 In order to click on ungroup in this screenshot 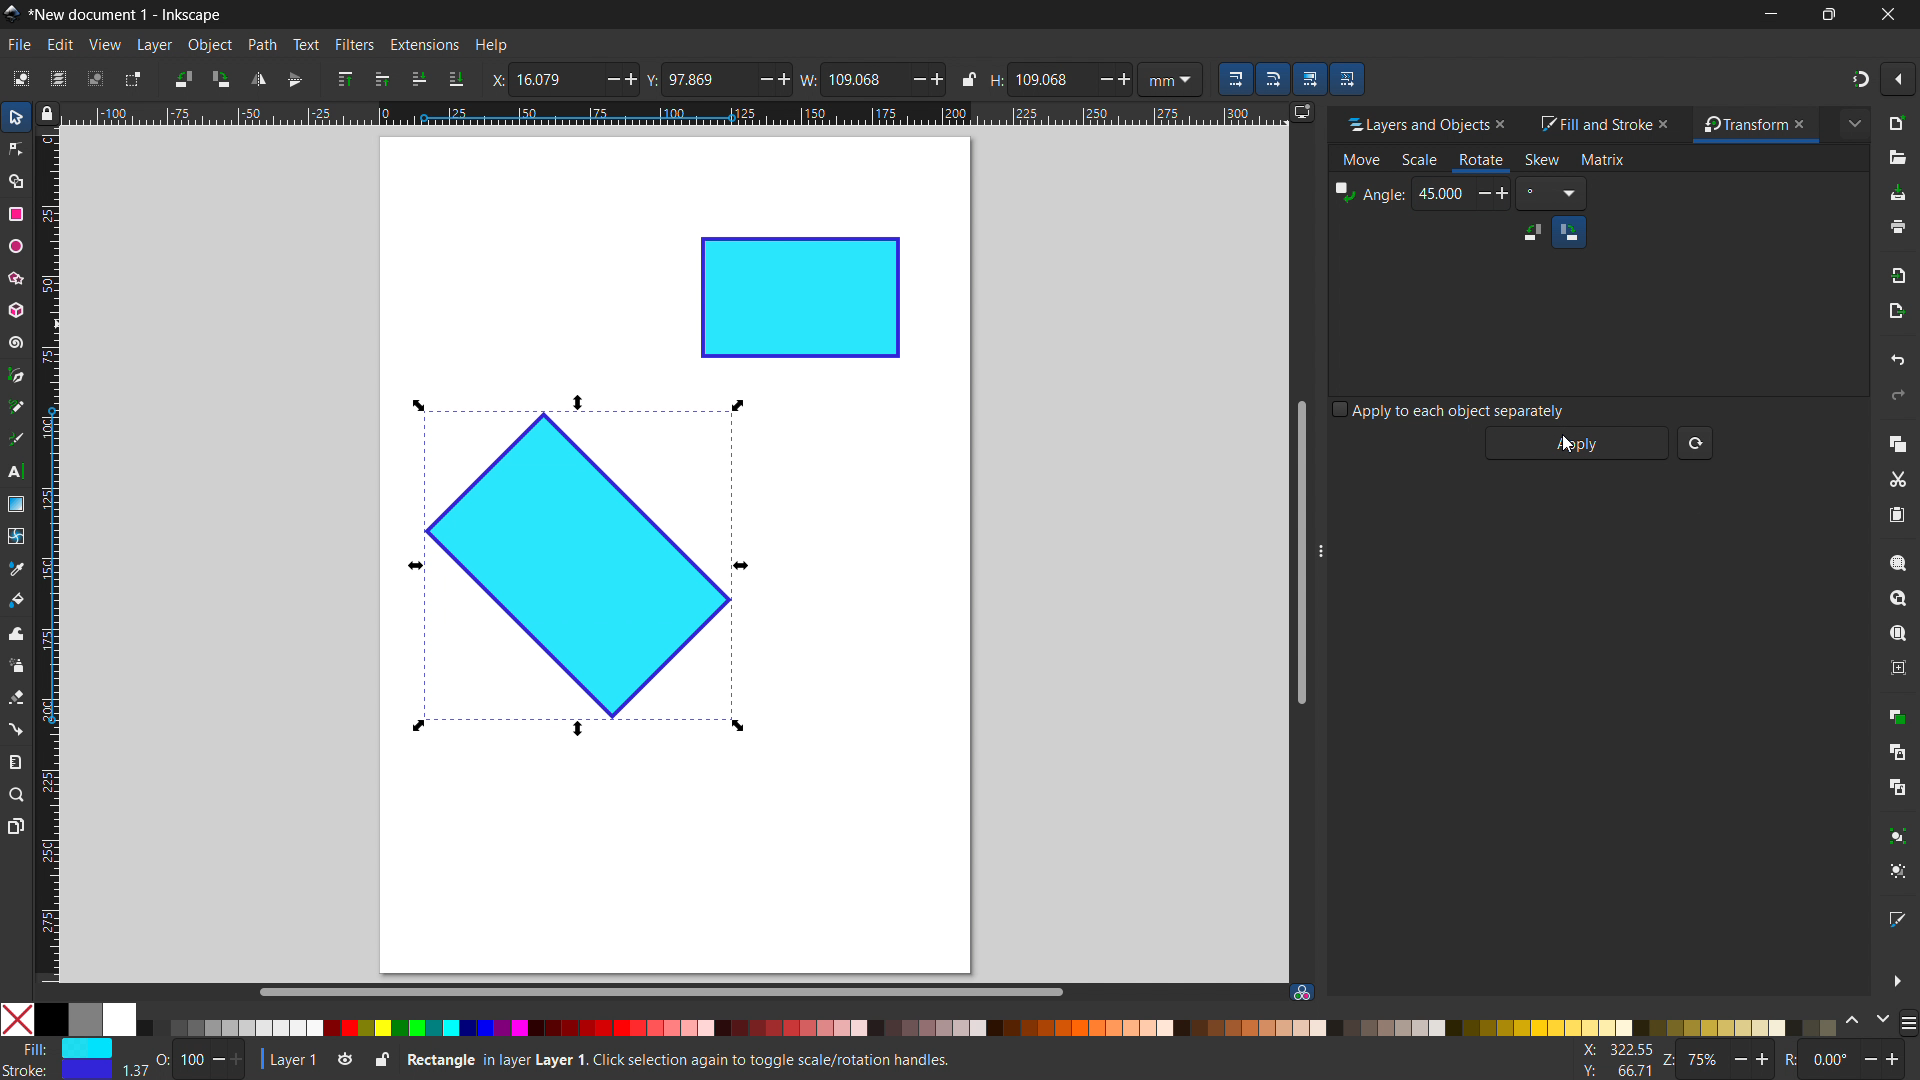, I will do `click(1900, 871)`.